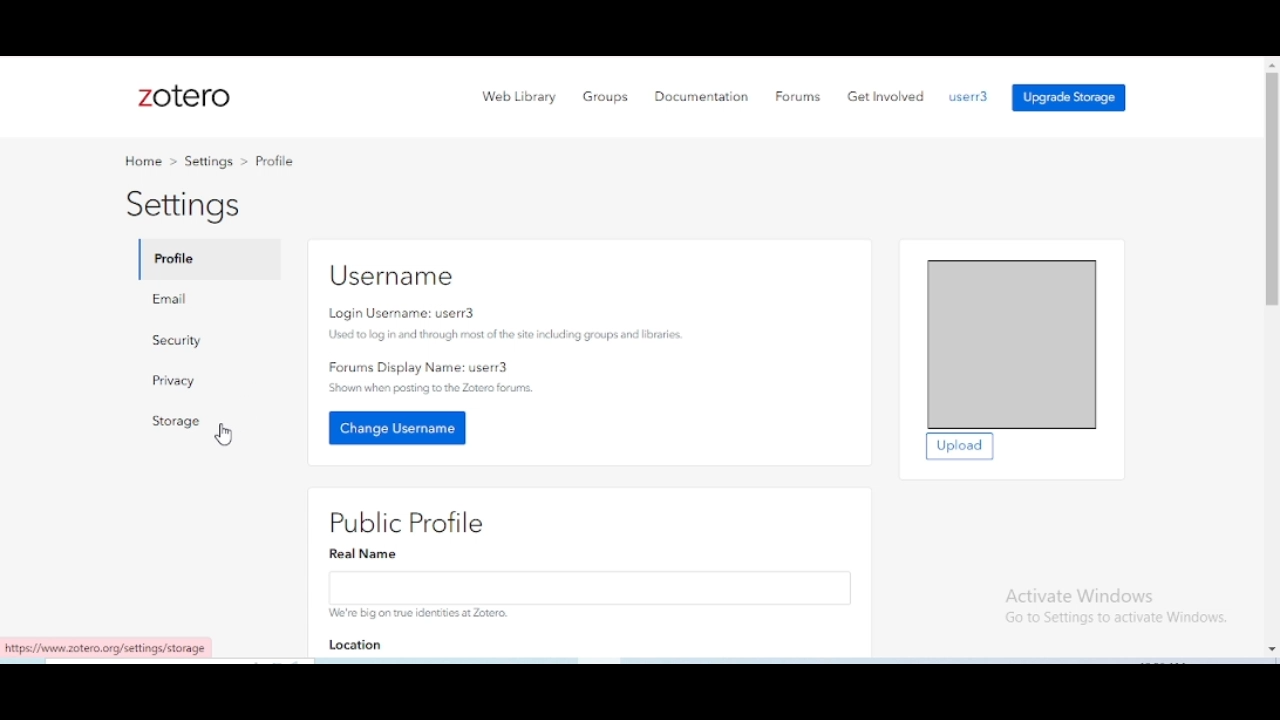 The image size is (1280, 720). Describe the element at coordinates (434, 388) in the screenshot. I see `‘Shown when posting to the Zotero forums.` at that location.